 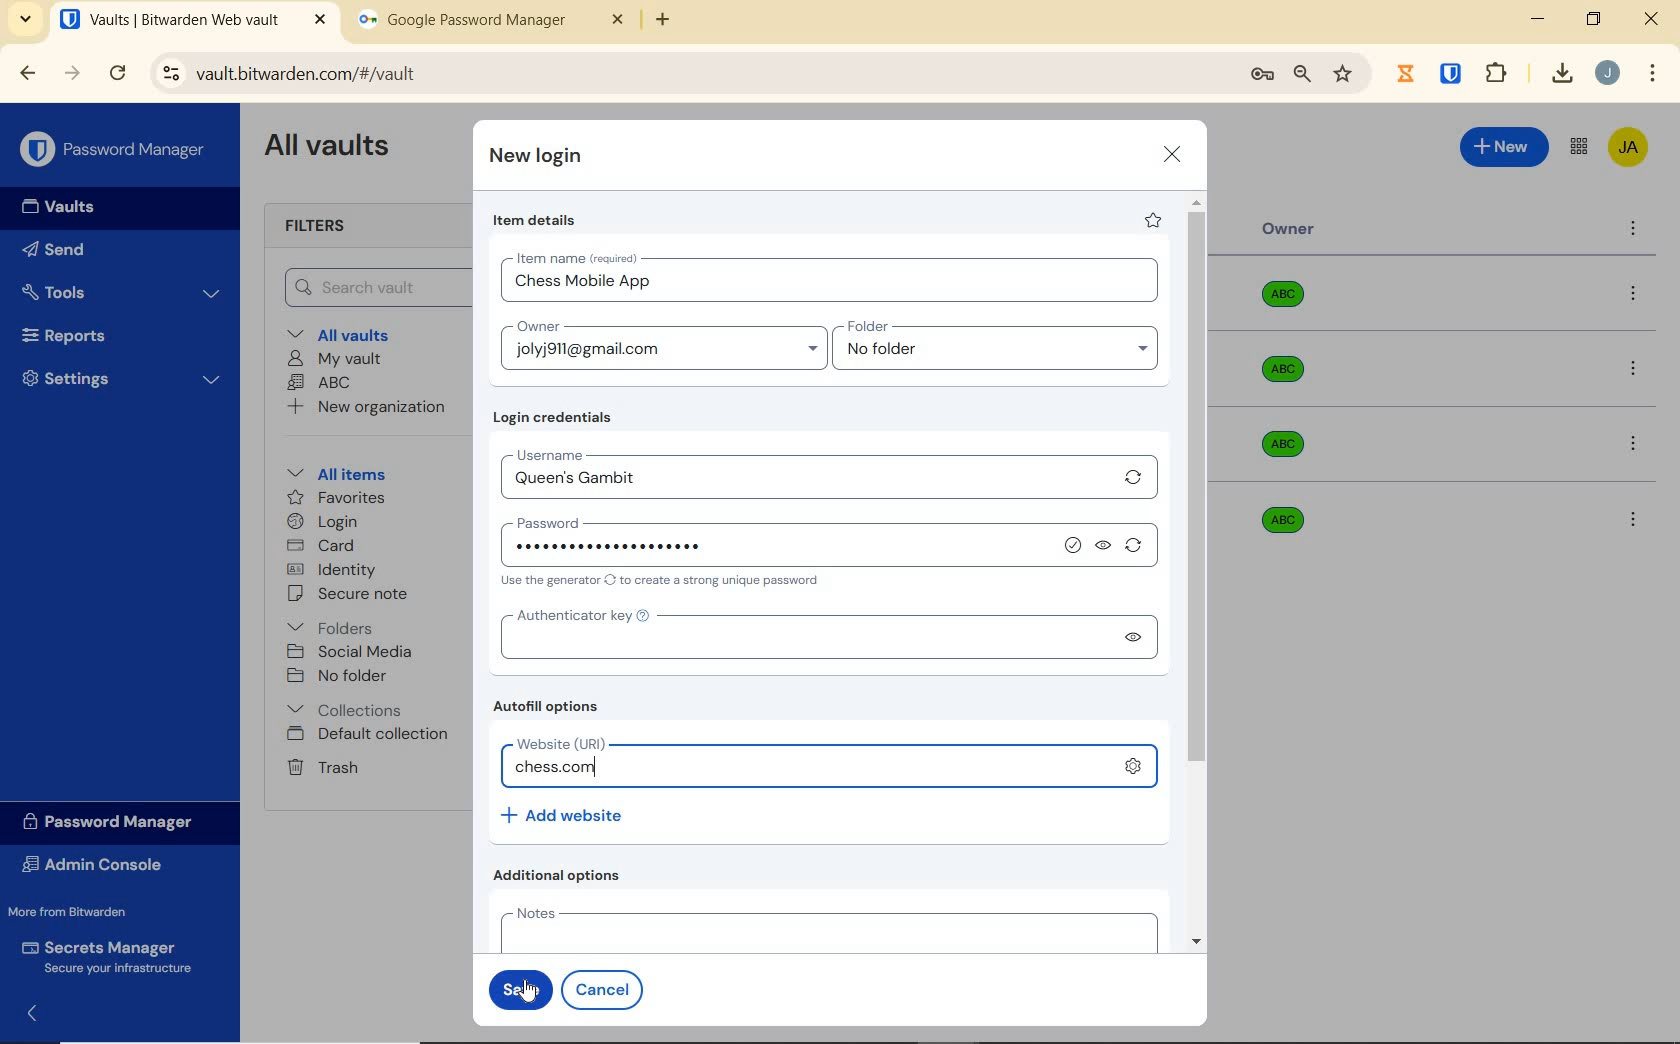 What do you see at coordinates (371, 287) in the screenshot?
I see `Search Vault` at bounding box center [371, 287].